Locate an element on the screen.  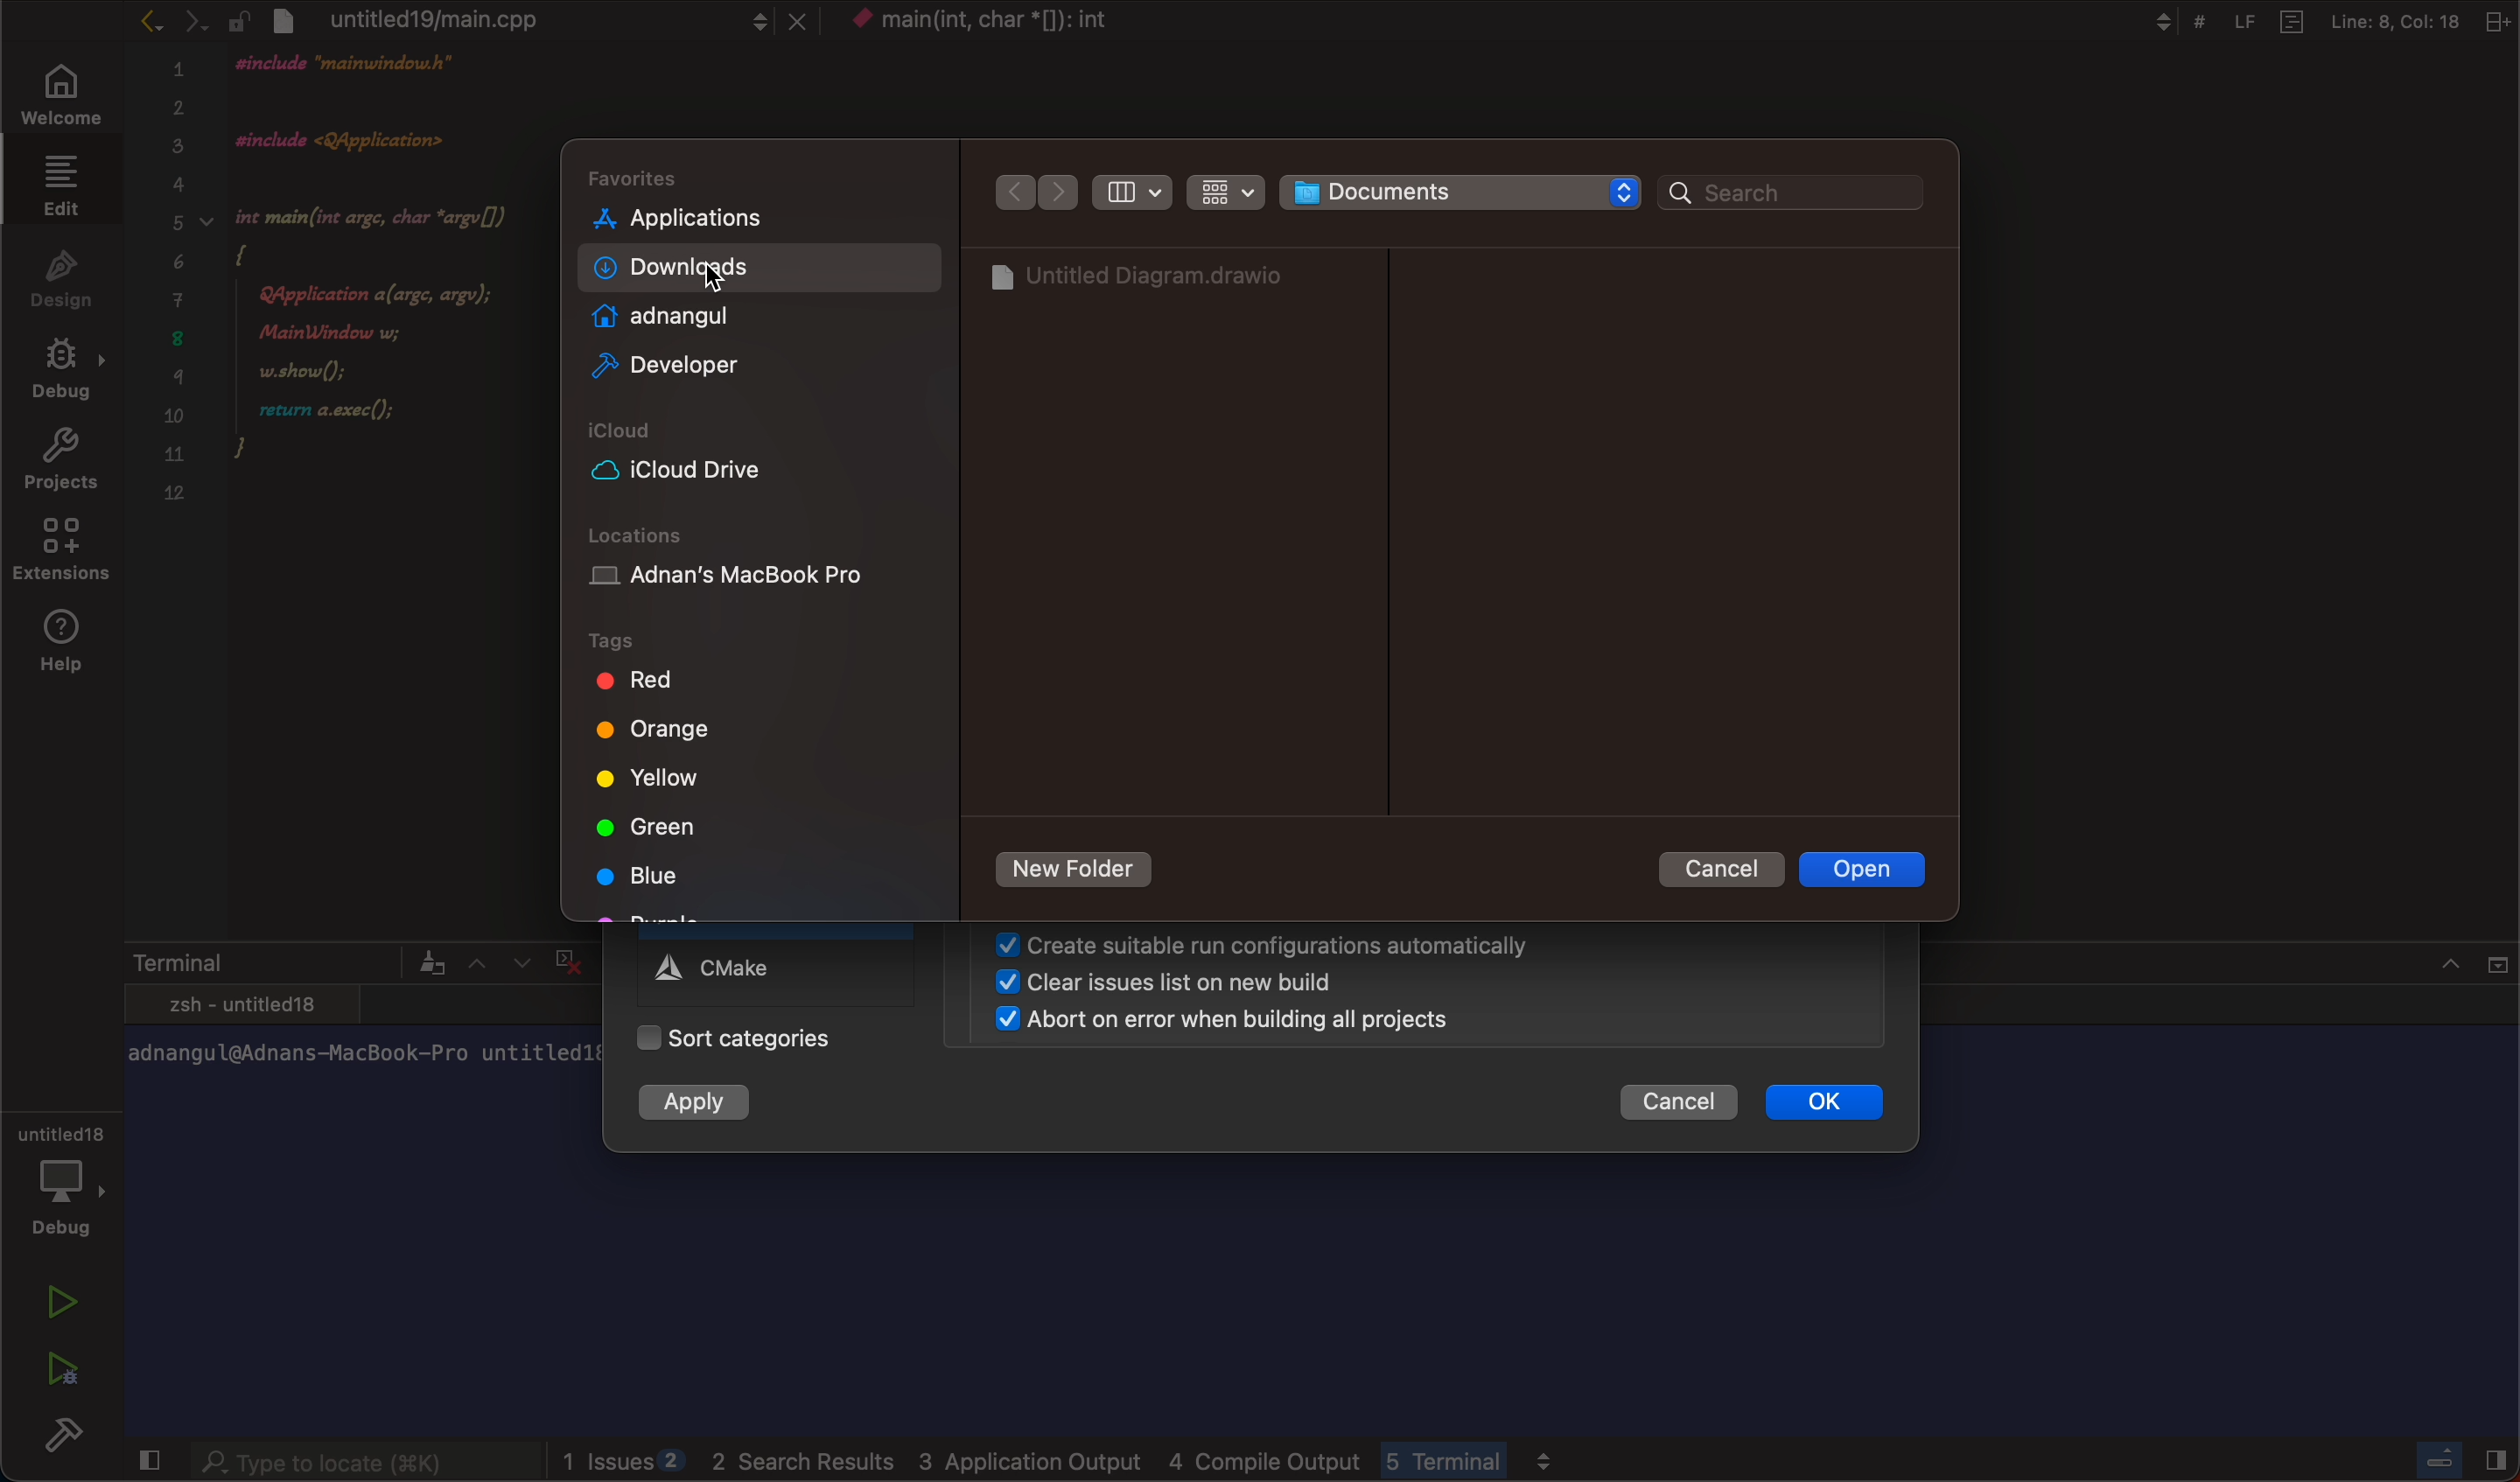
create suitable run configuration  is located at coordinates (1261, 949).